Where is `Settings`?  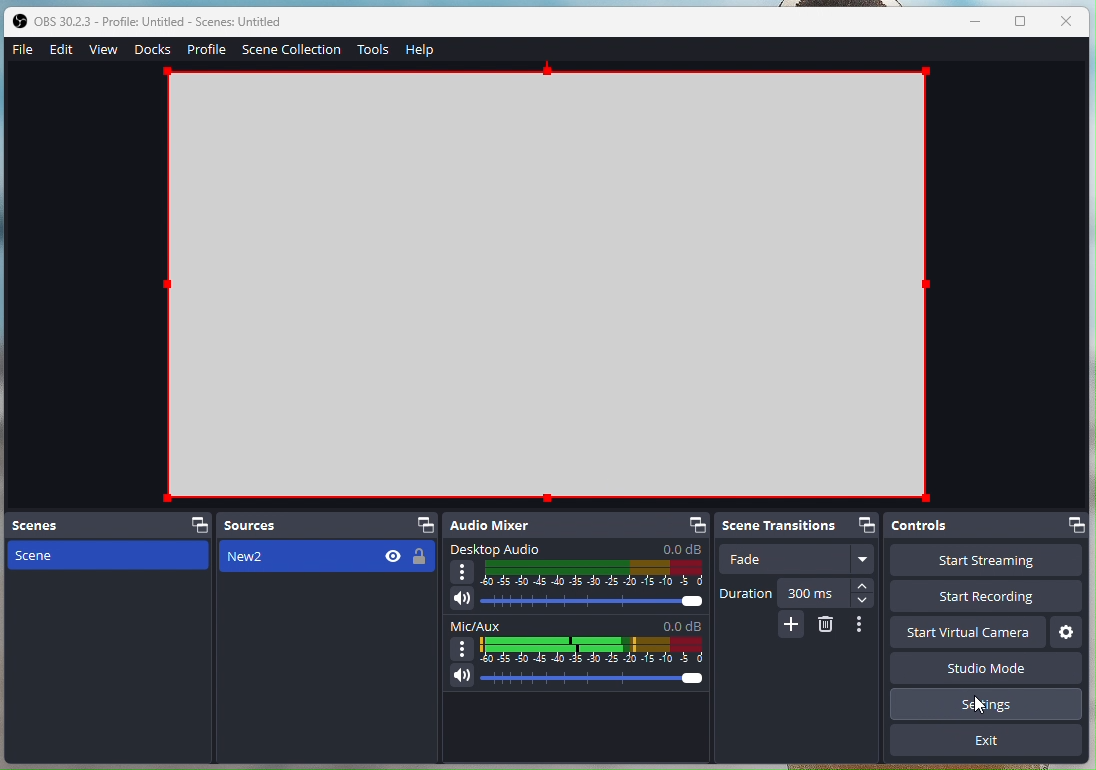
Settings is located at coordinates (1069, 633).